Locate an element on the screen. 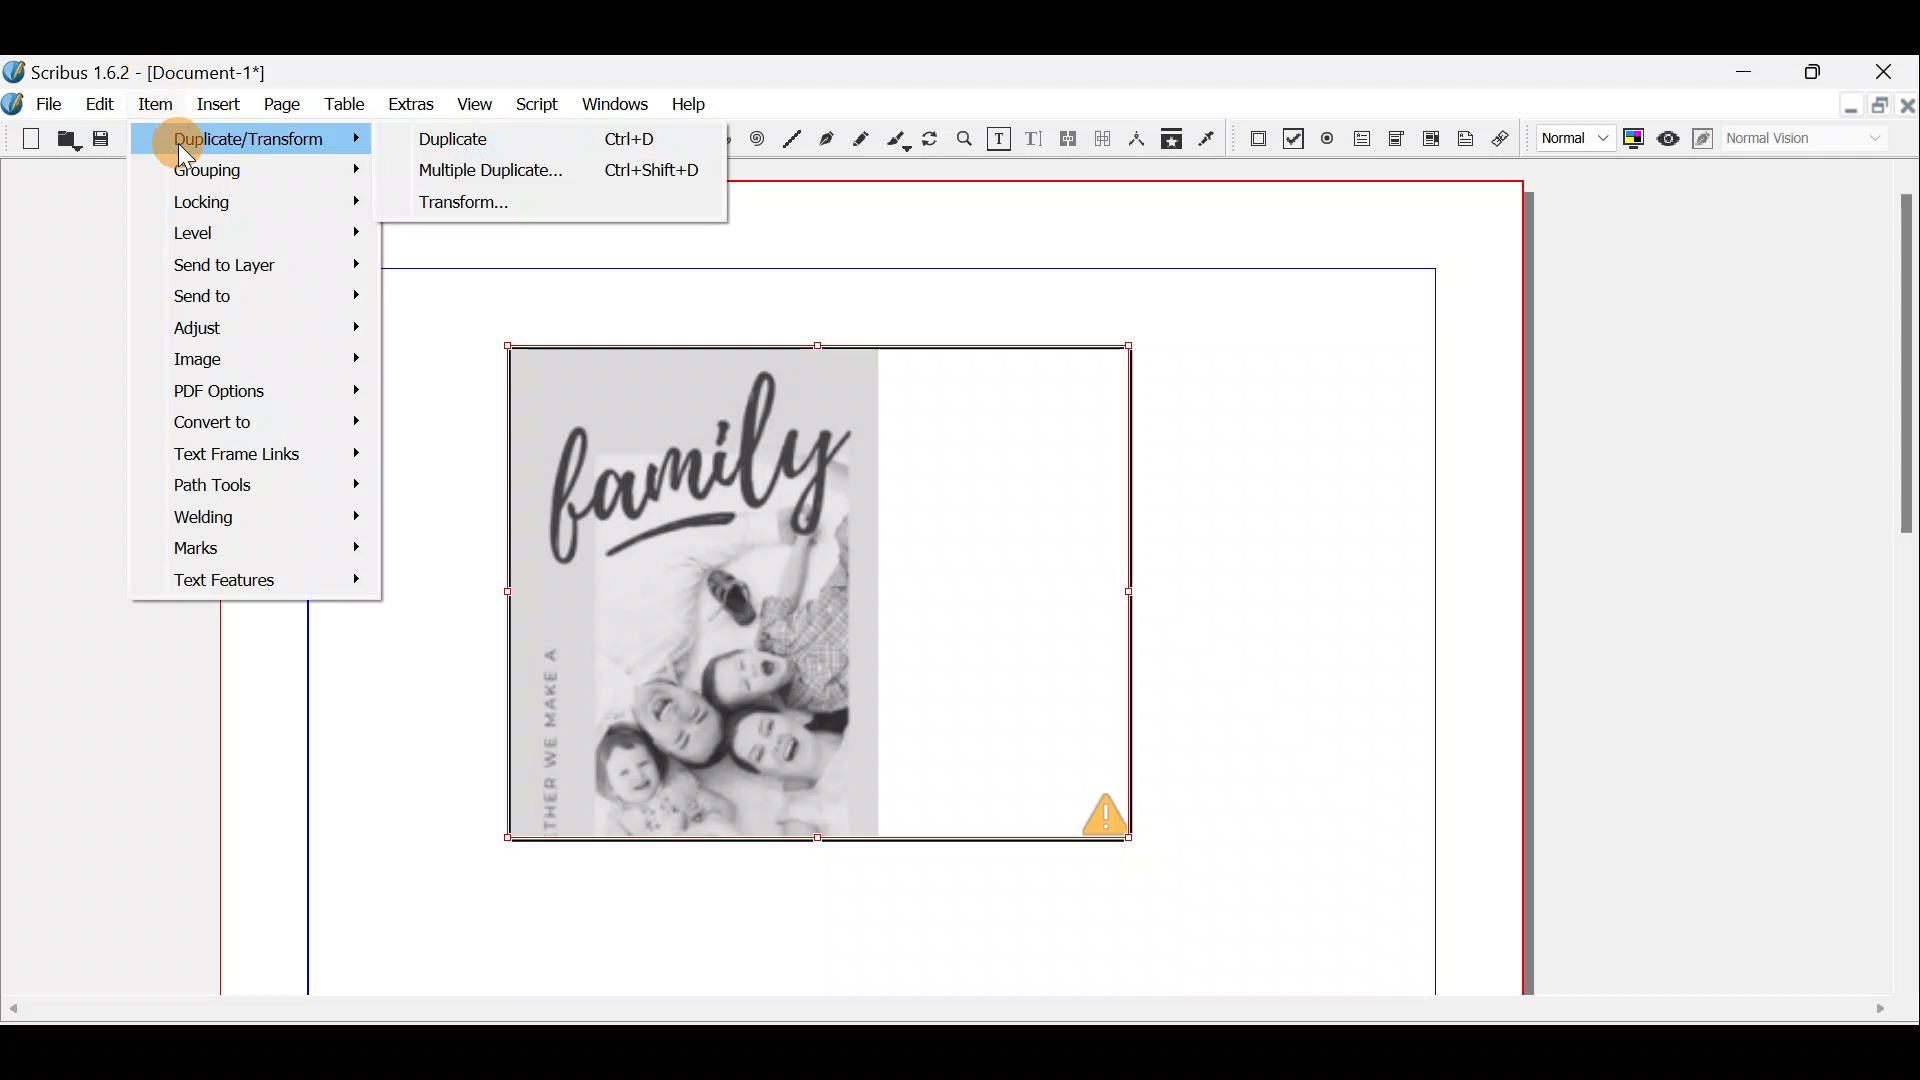 The width and height of the screenshot is (1920, 1080). Link annotation is located at coordinates (1504, 138).